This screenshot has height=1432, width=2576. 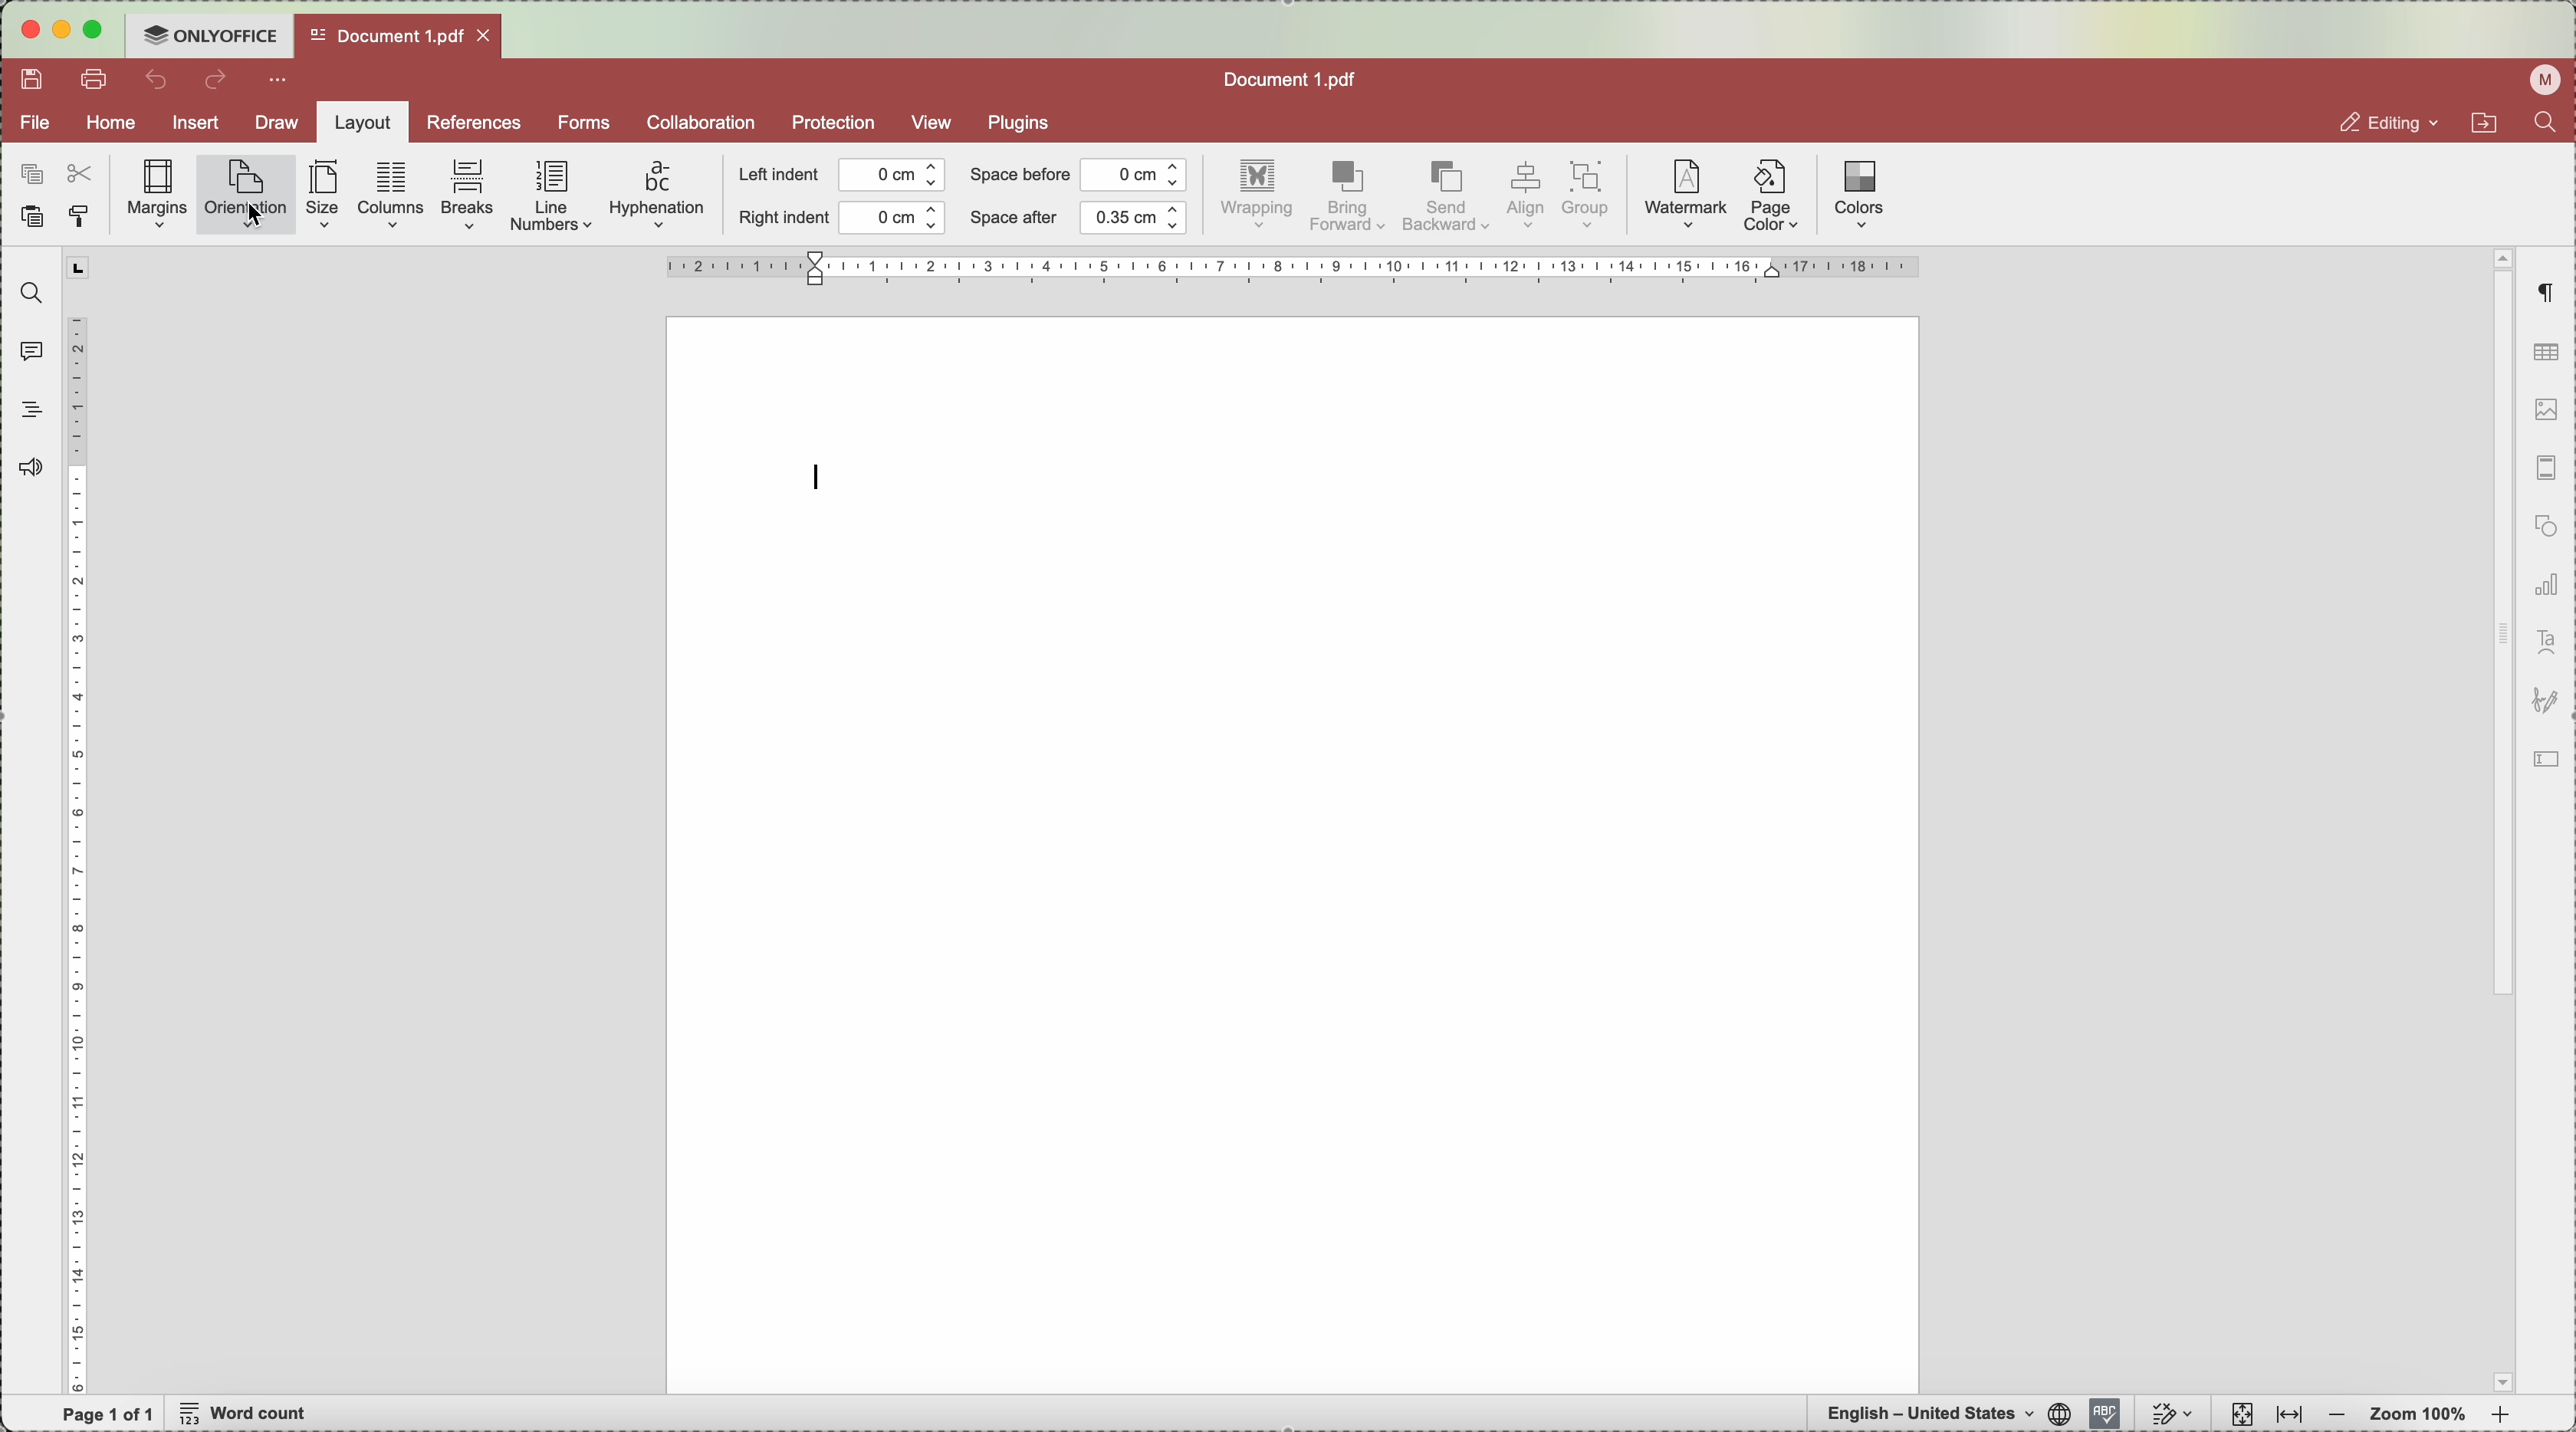 What do you see at coordinates (2542, 530) in the screenshot?
I see `shape settings` at bounding box center [2542, 530].